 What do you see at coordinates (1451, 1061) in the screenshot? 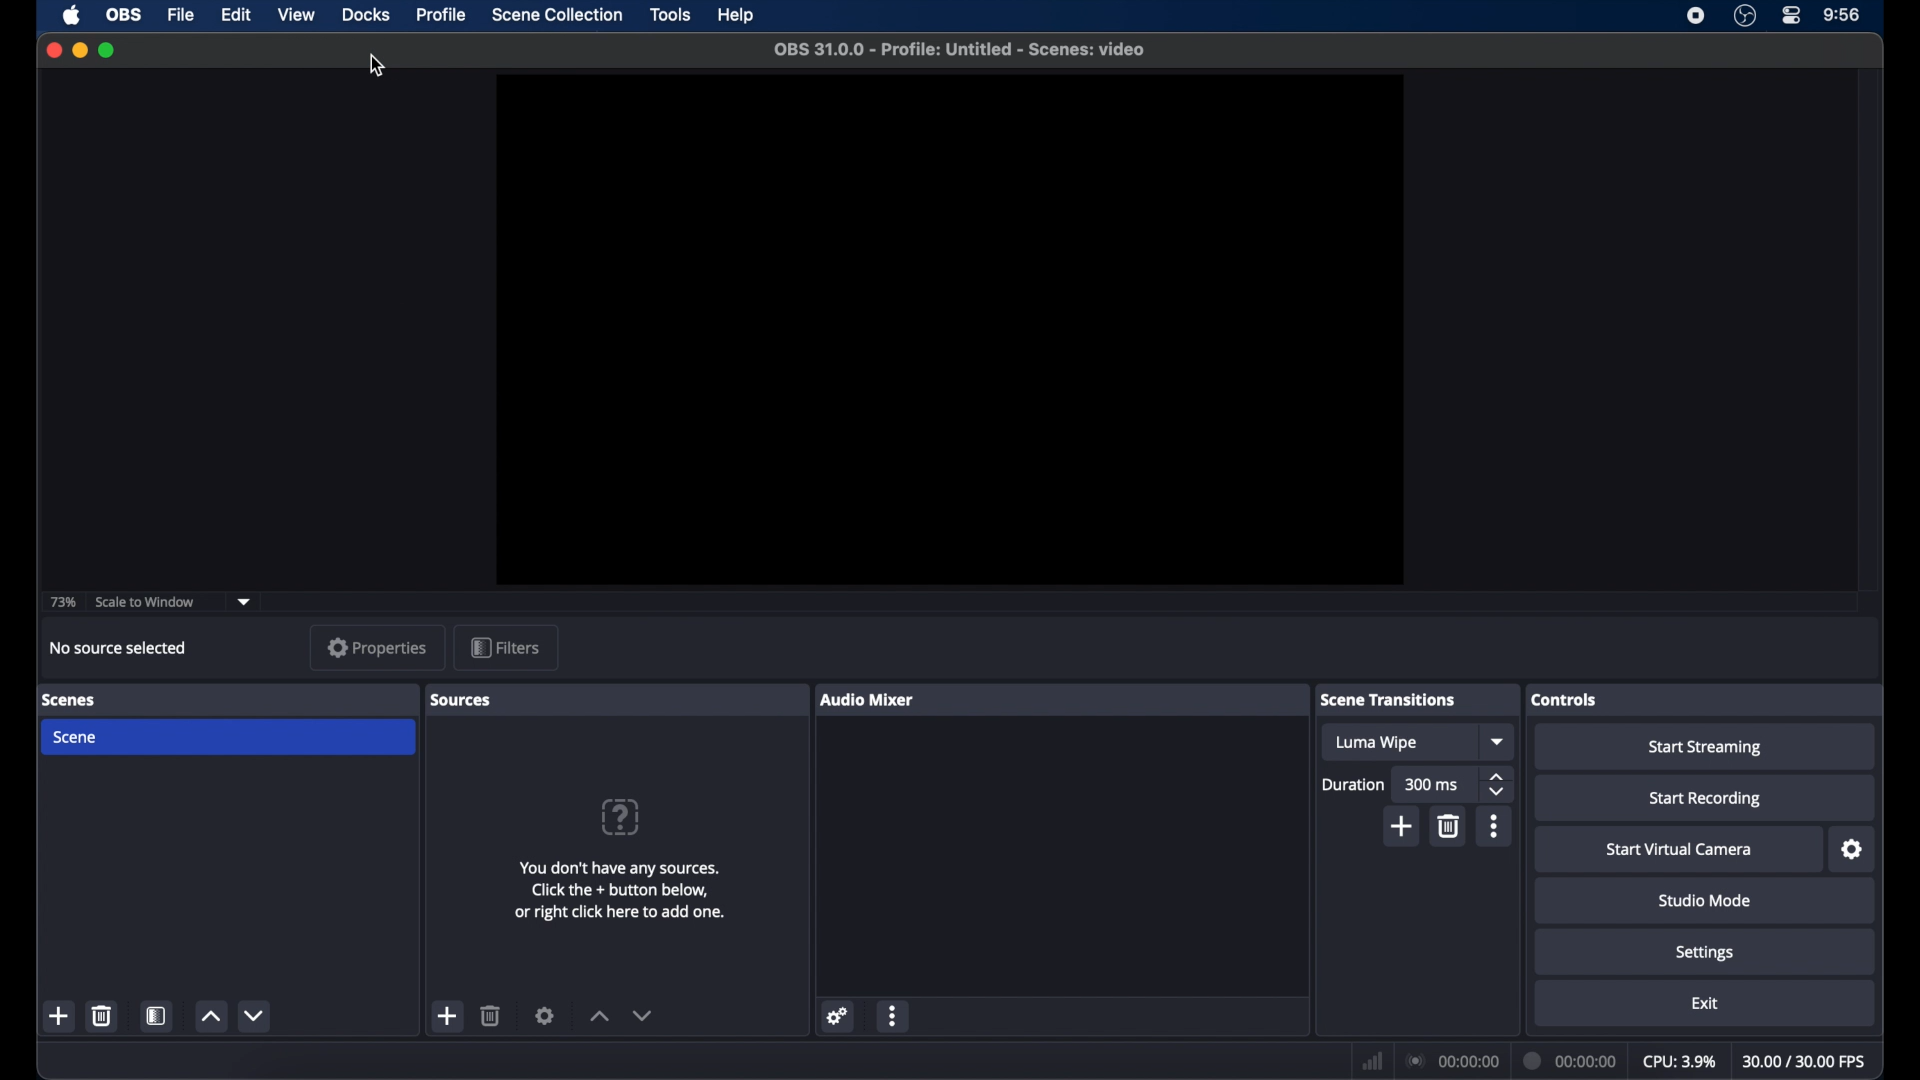
I see `connections` at bounding box center [1451, 1061].